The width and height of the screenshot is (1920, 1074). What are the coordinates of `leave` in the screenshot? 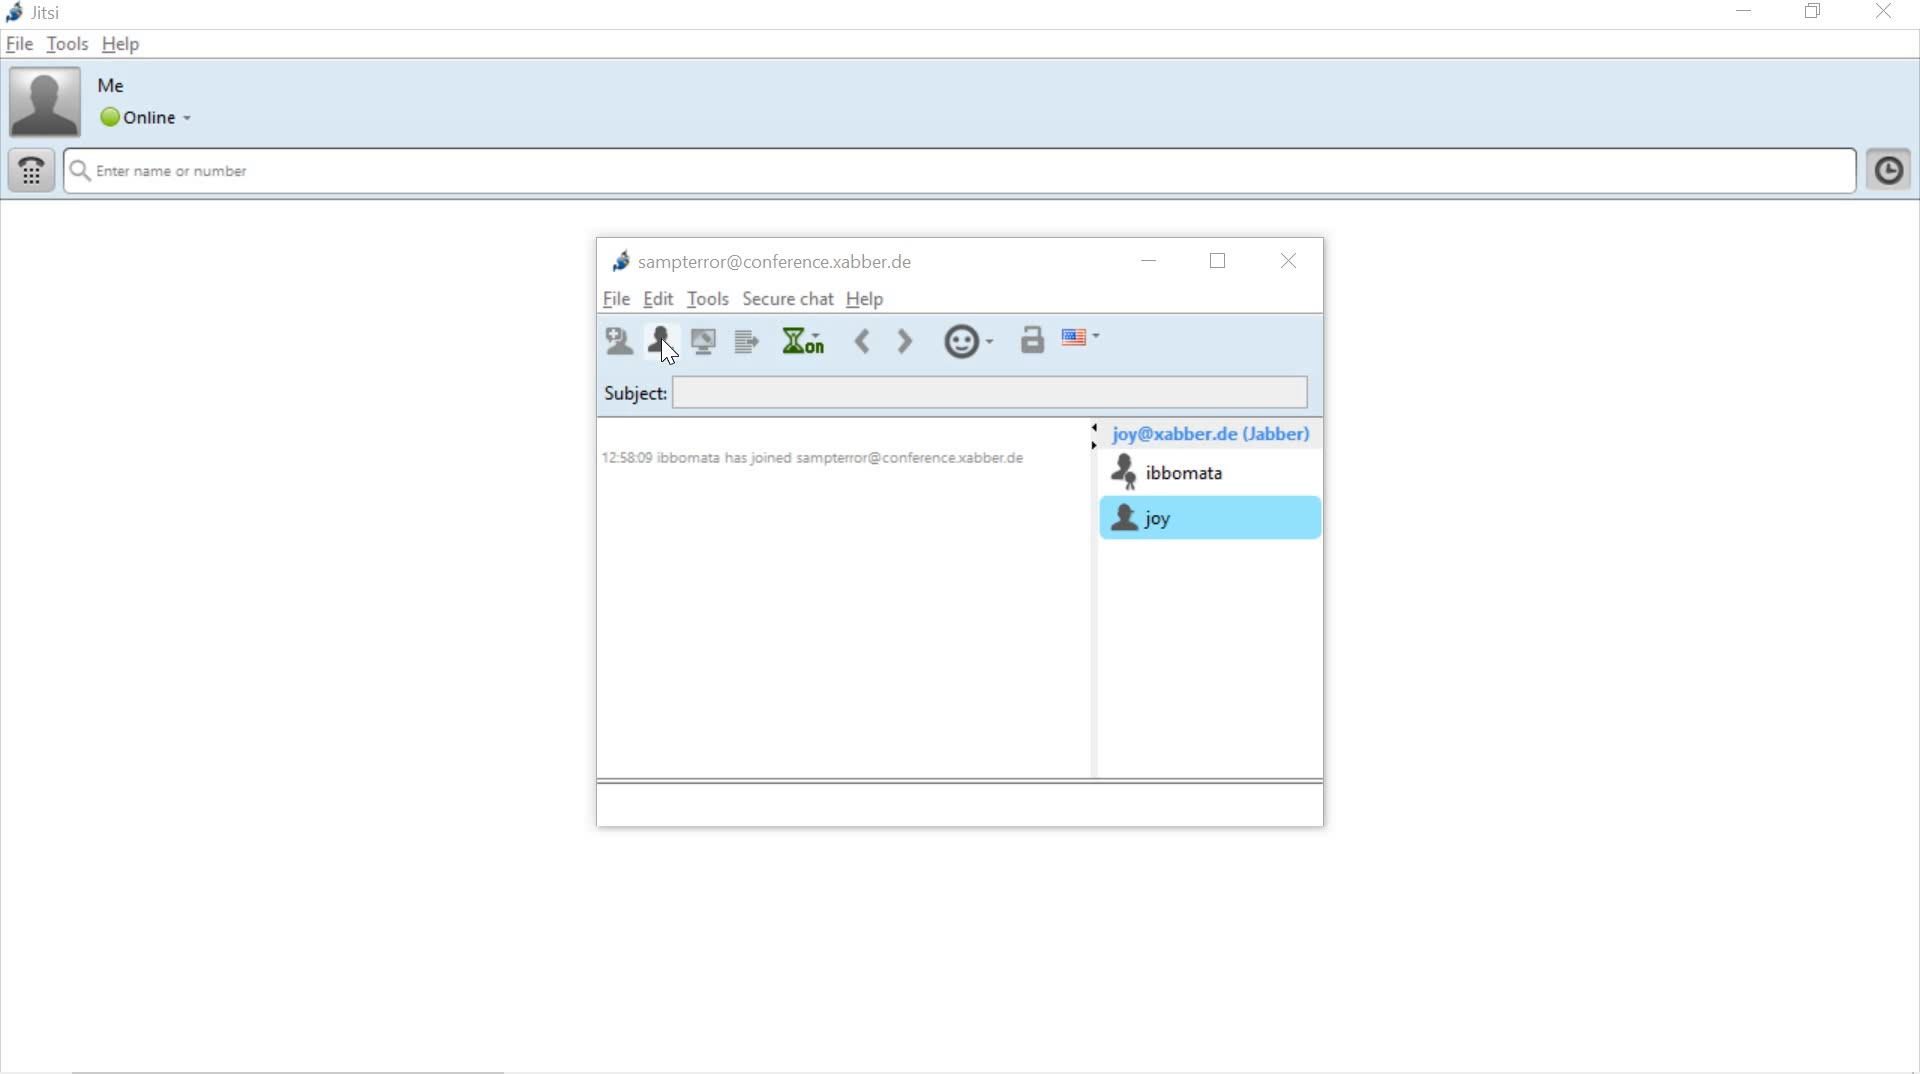 It's located at (659, 339).